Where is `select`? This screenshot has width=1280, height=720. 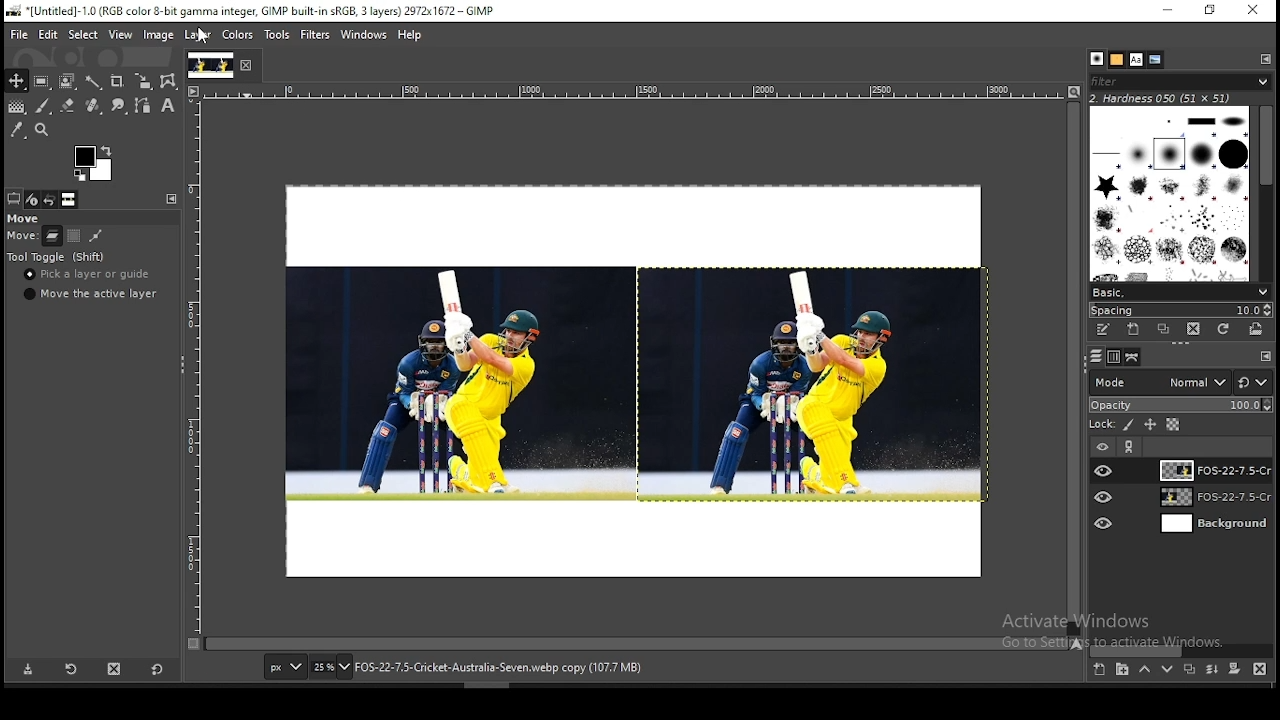
select is located at coordinates (84, 36).